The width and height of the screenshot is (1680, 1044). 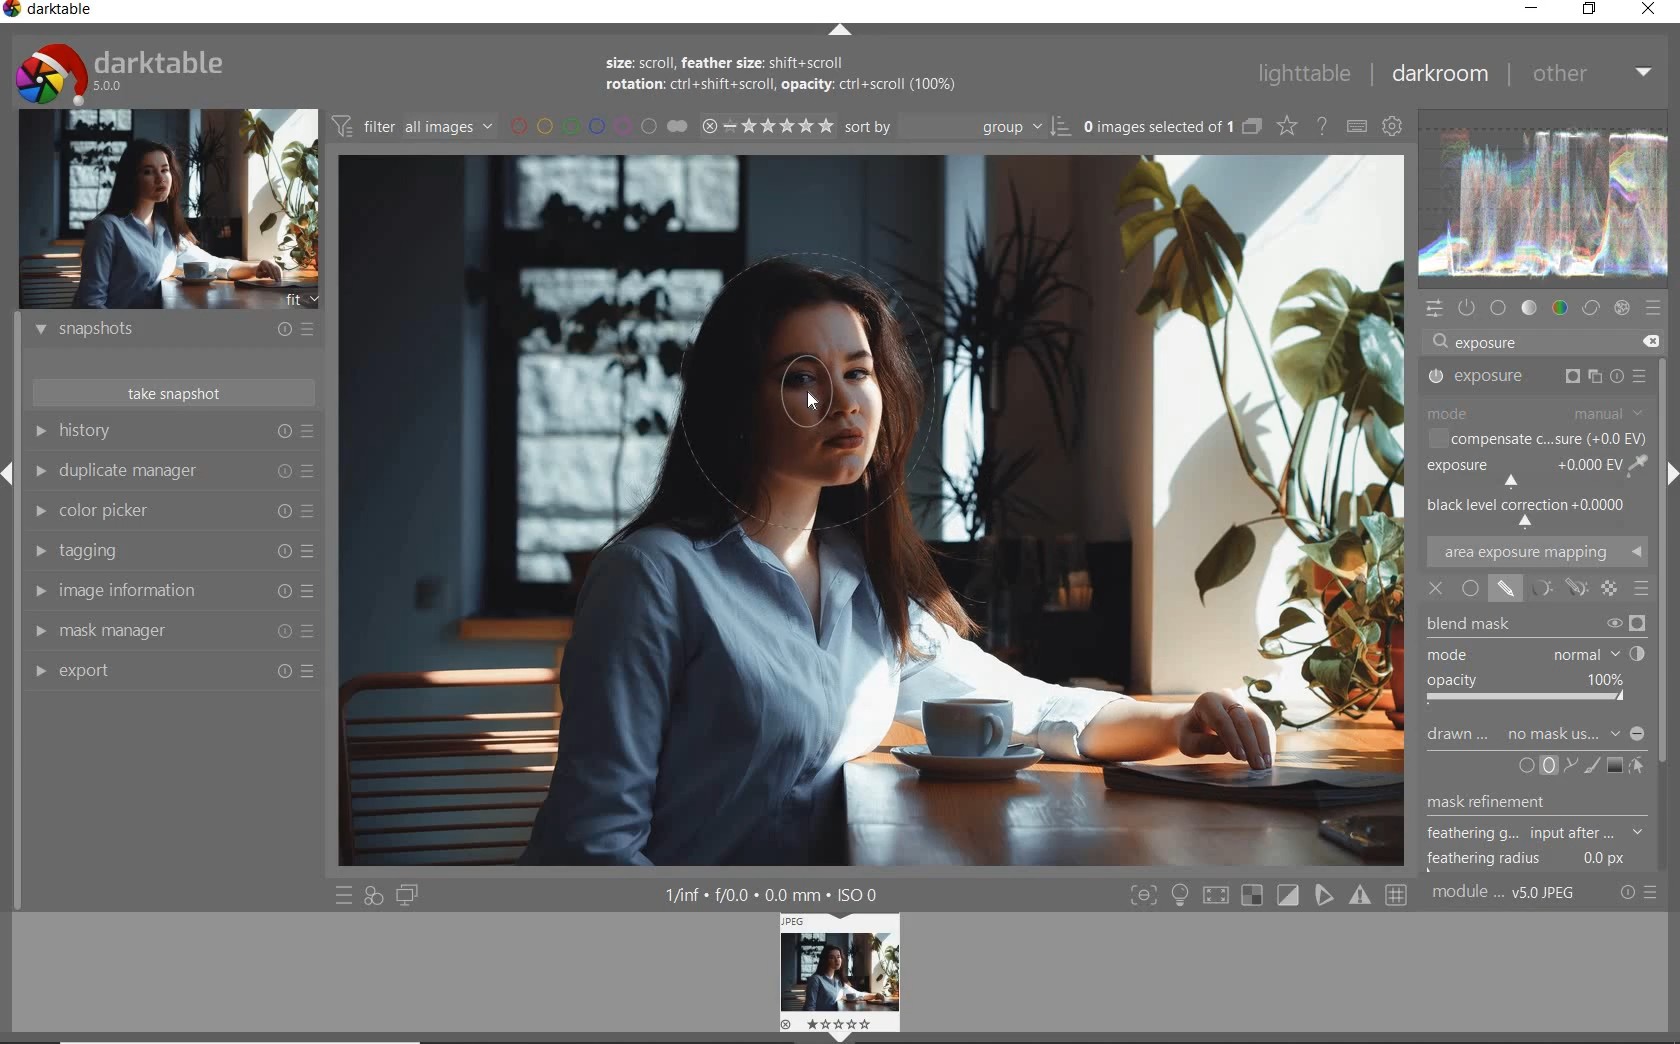 What do you see at coordinates (1439, 75) in the screenshot?
I see `darkroom` at bounding box center [1439, 75].